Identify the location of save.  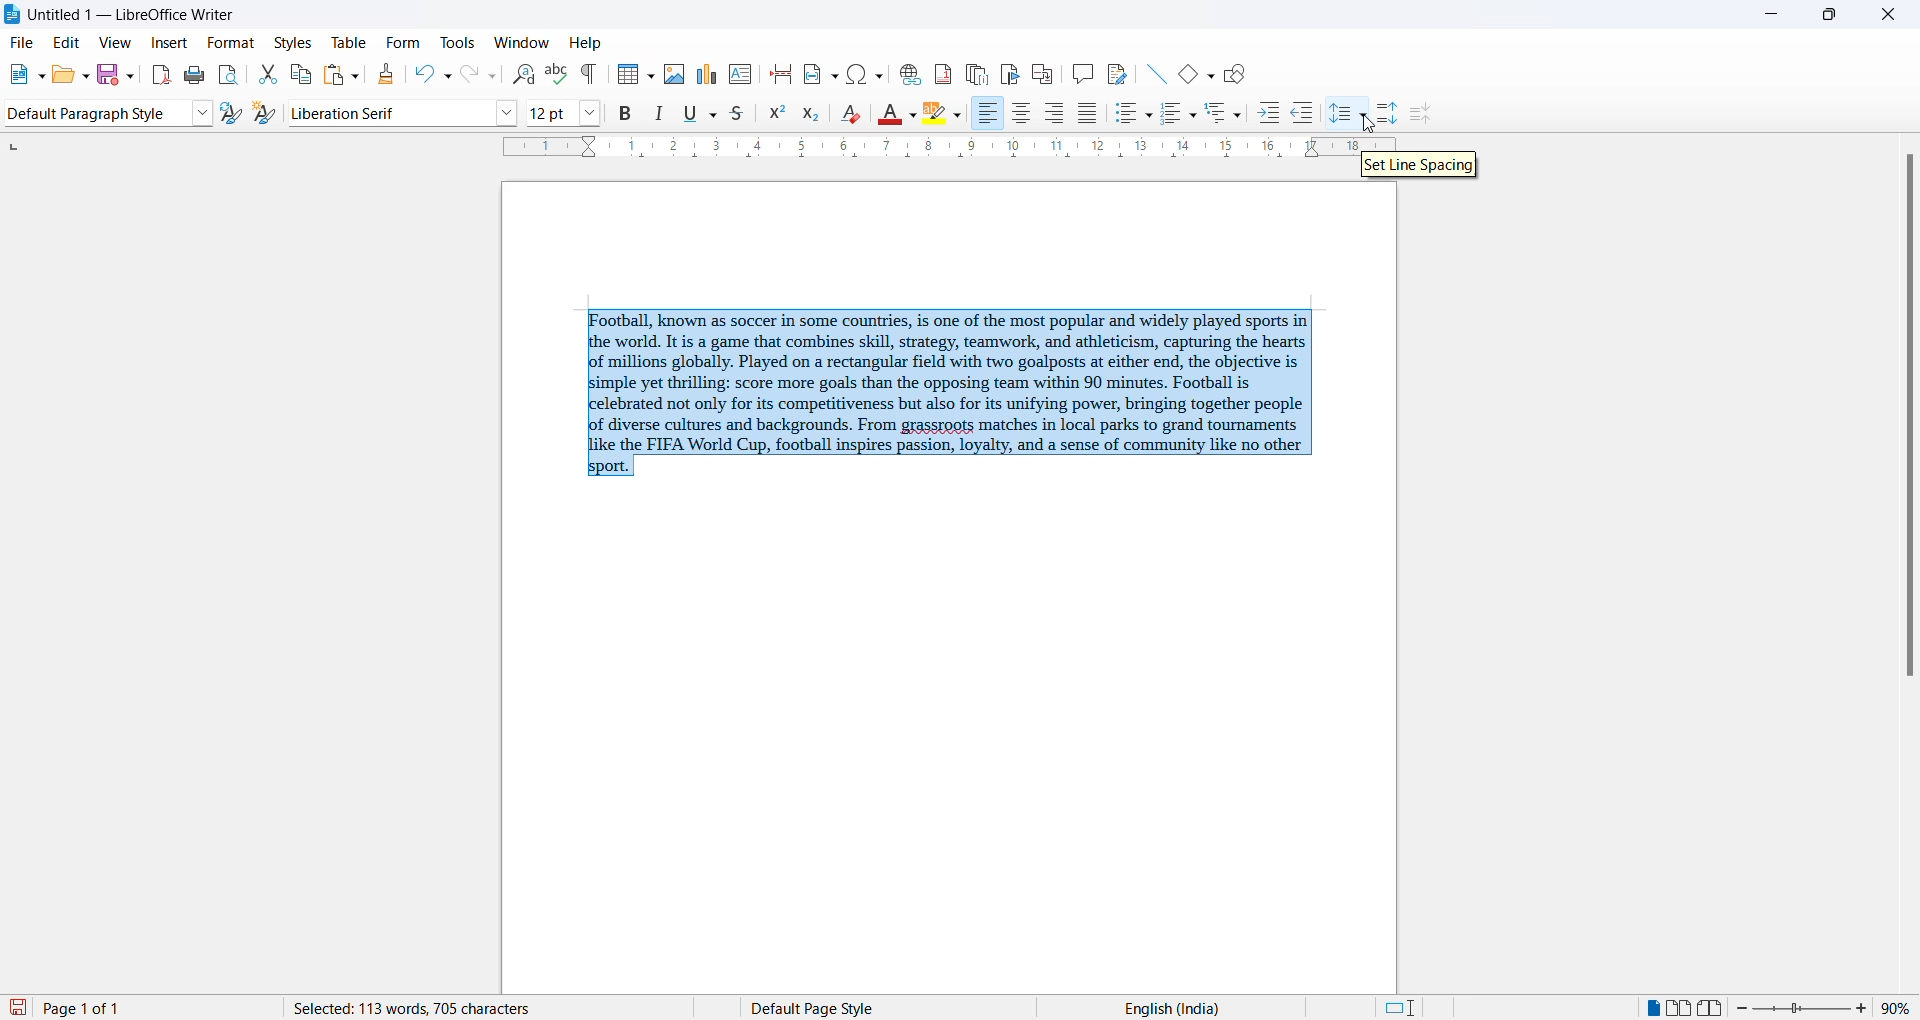
(104, 73).